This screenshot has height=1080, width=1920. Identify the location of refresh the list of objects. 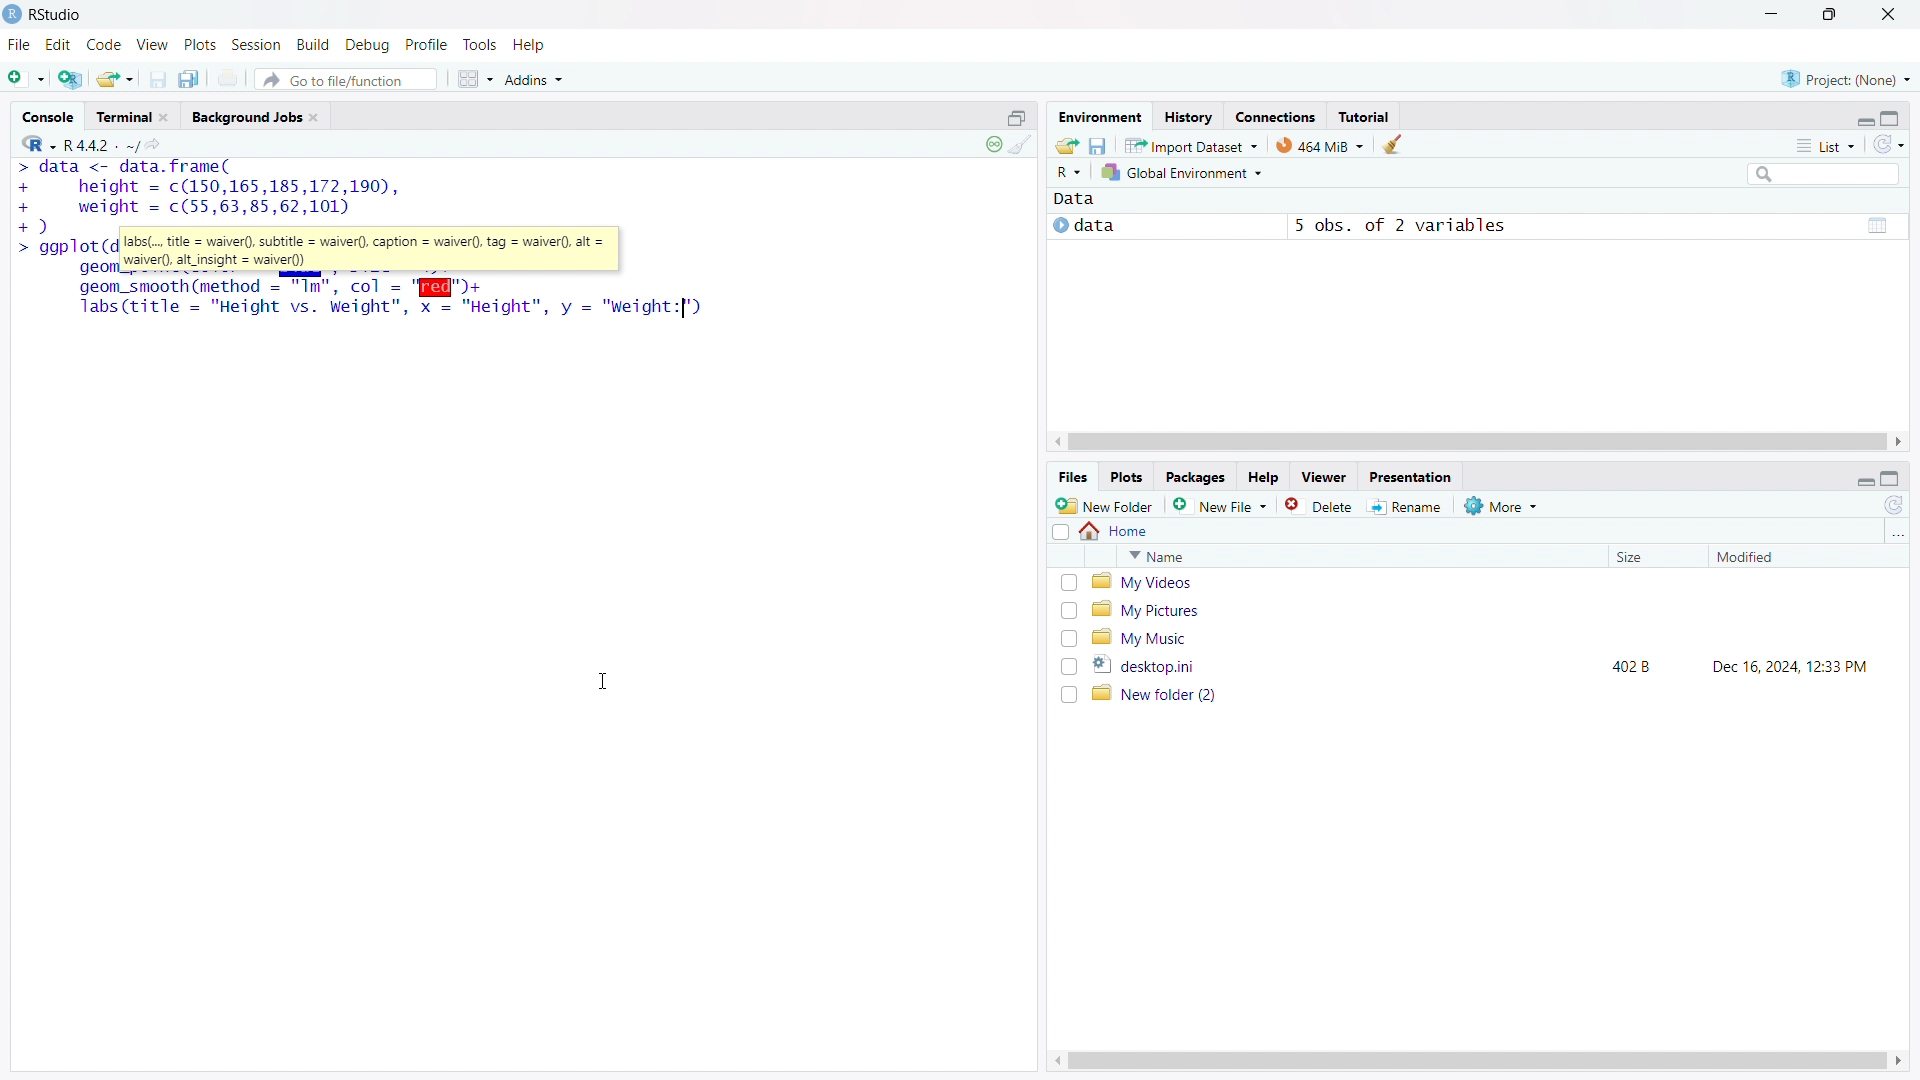
(1888, 144).